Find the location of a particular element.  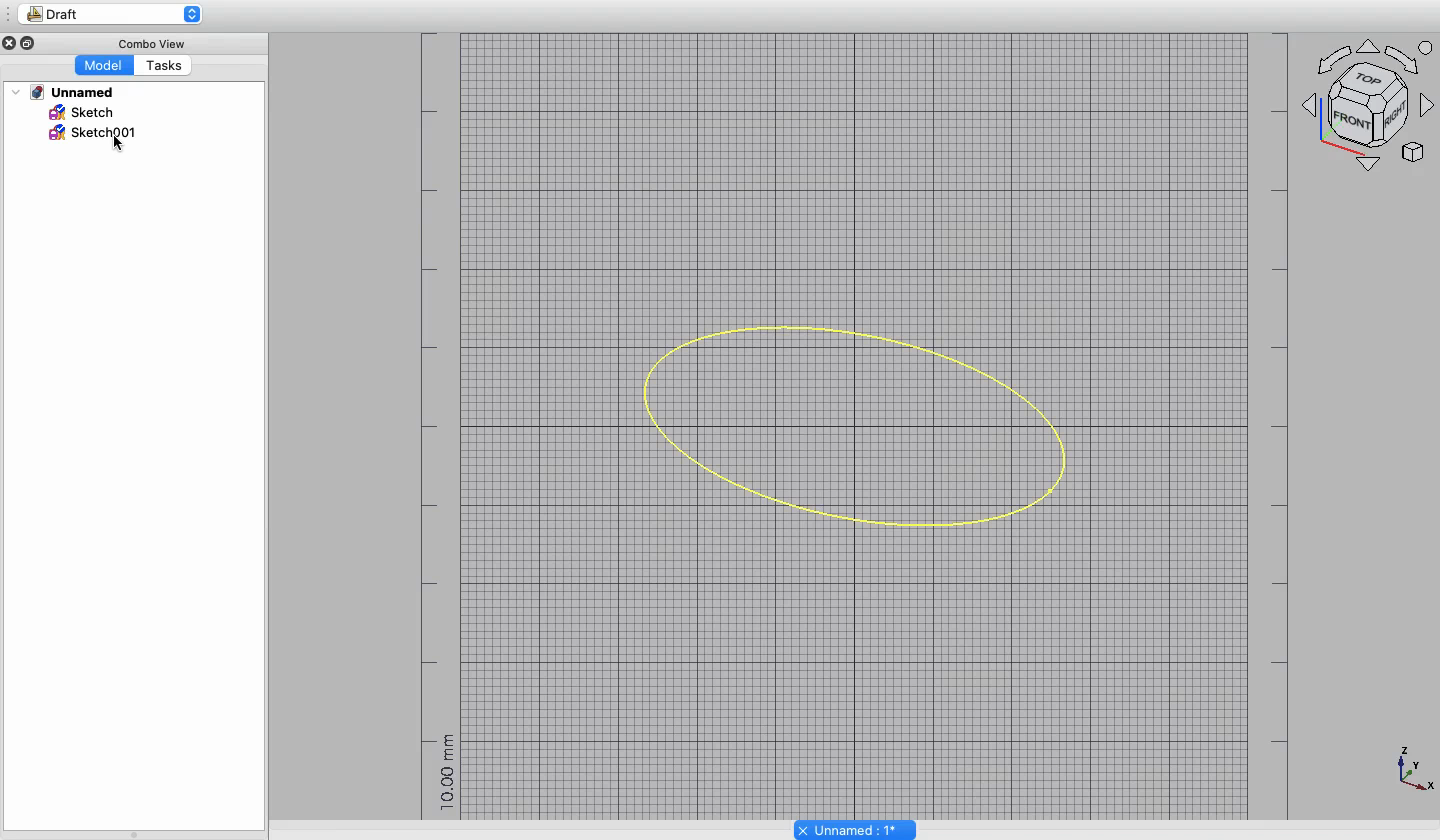

Minimize is located at coordinates (29, 43).